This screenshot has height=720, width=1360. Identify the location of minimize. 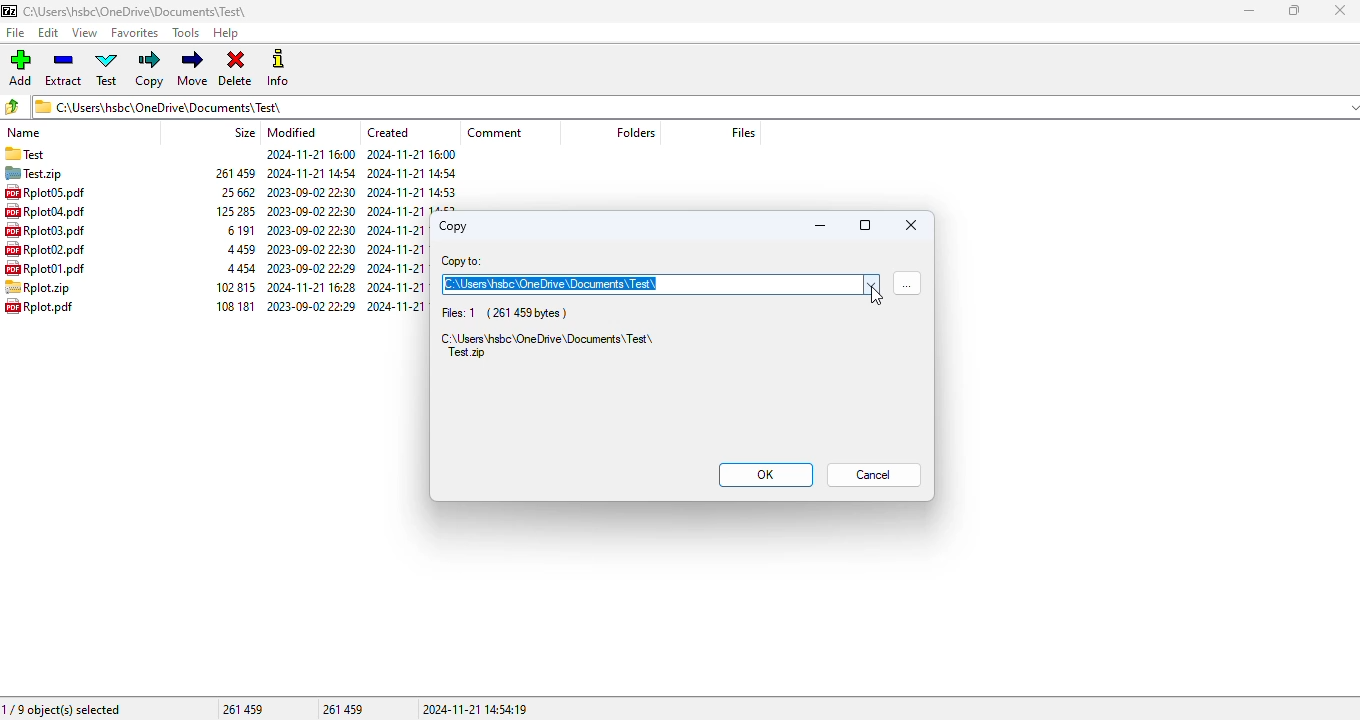
(1247, 11).